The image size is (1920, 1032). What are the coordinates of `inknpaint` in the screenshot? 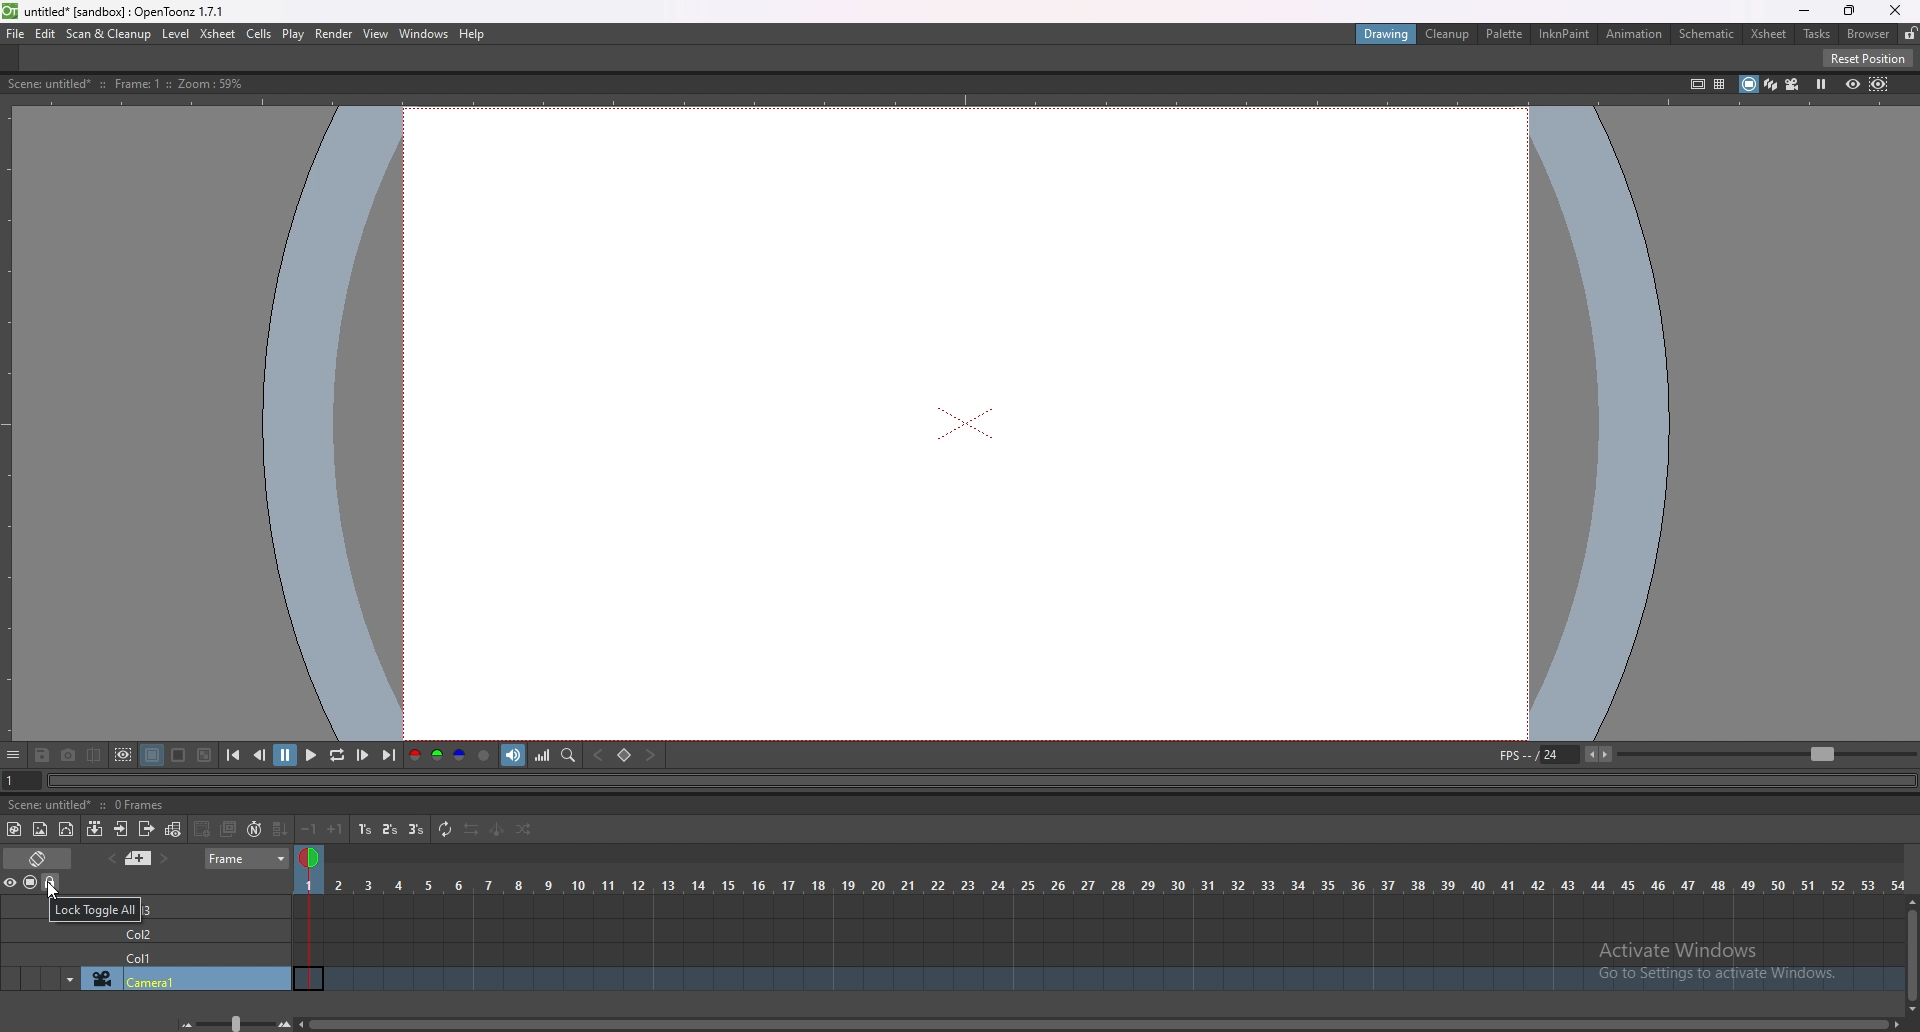 It's located at (1565, 34).